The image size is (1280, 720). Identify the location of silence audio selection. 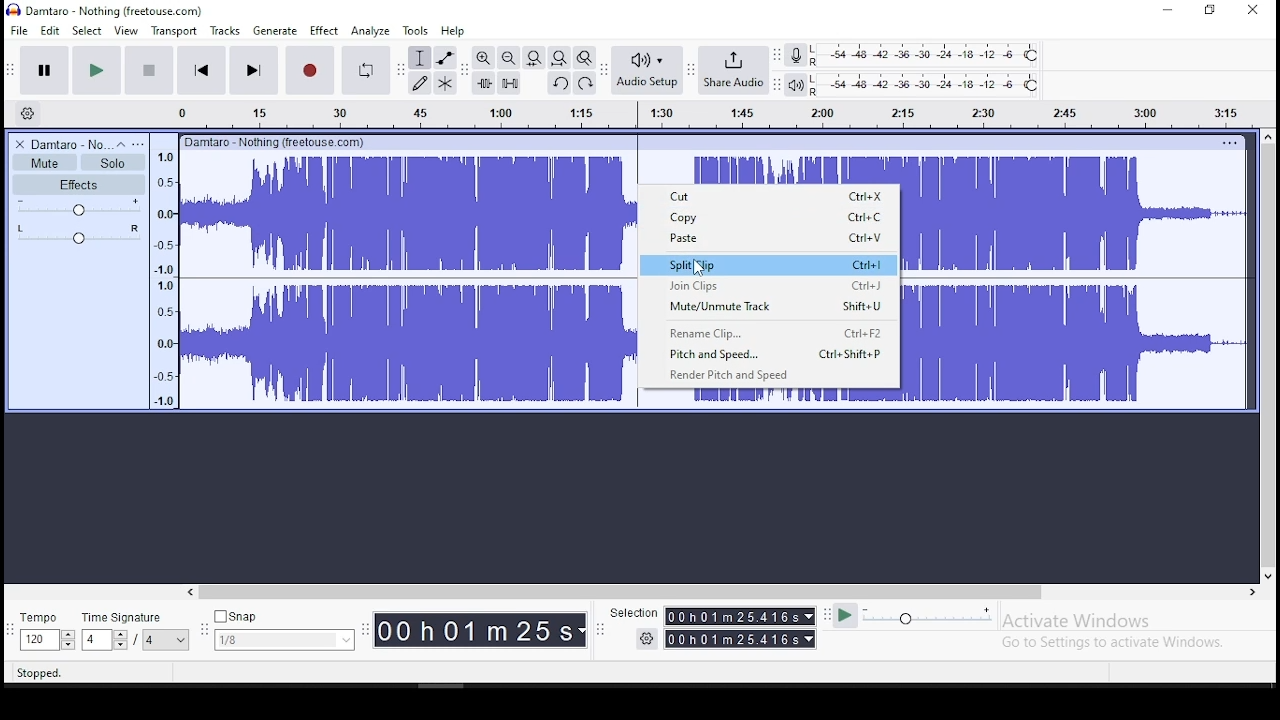
(510, 82).